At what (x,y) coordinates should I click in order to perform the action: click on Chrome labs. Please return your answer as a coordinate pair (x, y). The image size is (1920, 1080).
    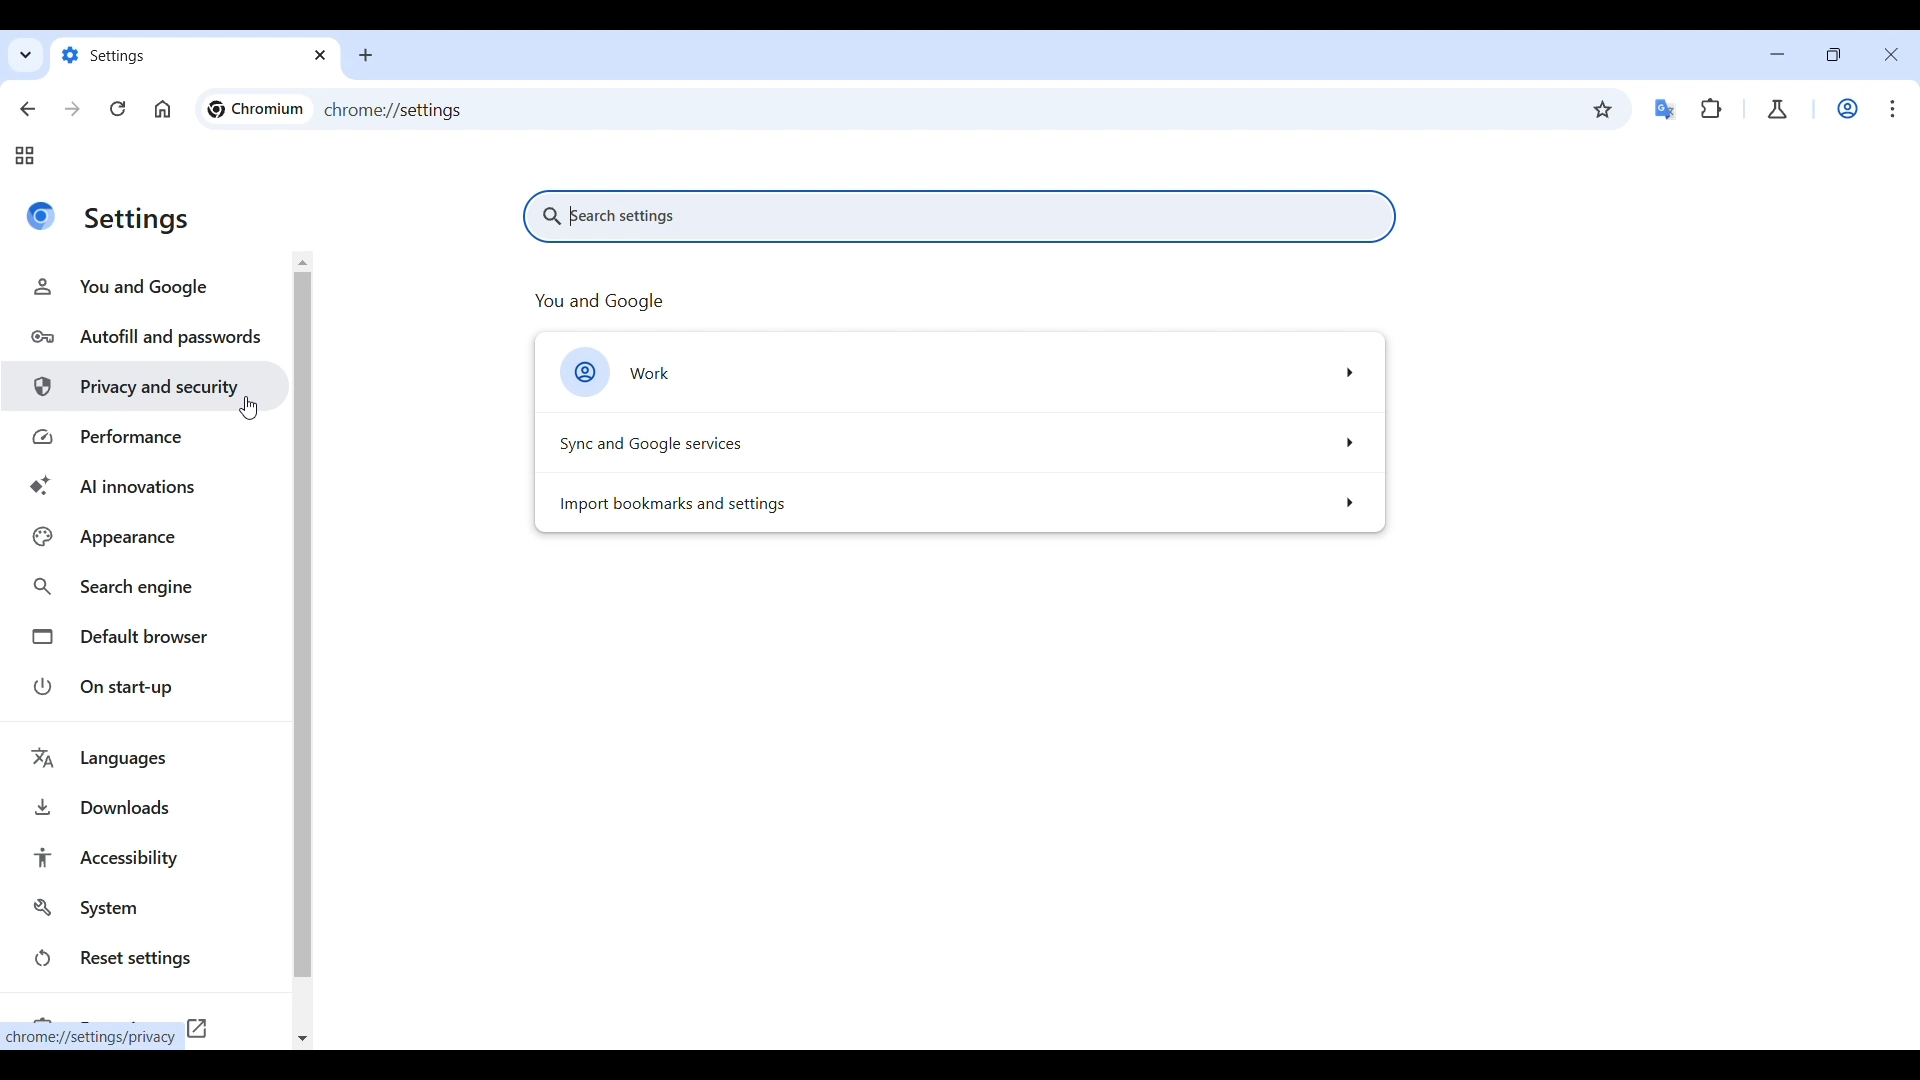
    Looking at the image, I should click on (1777, 110).